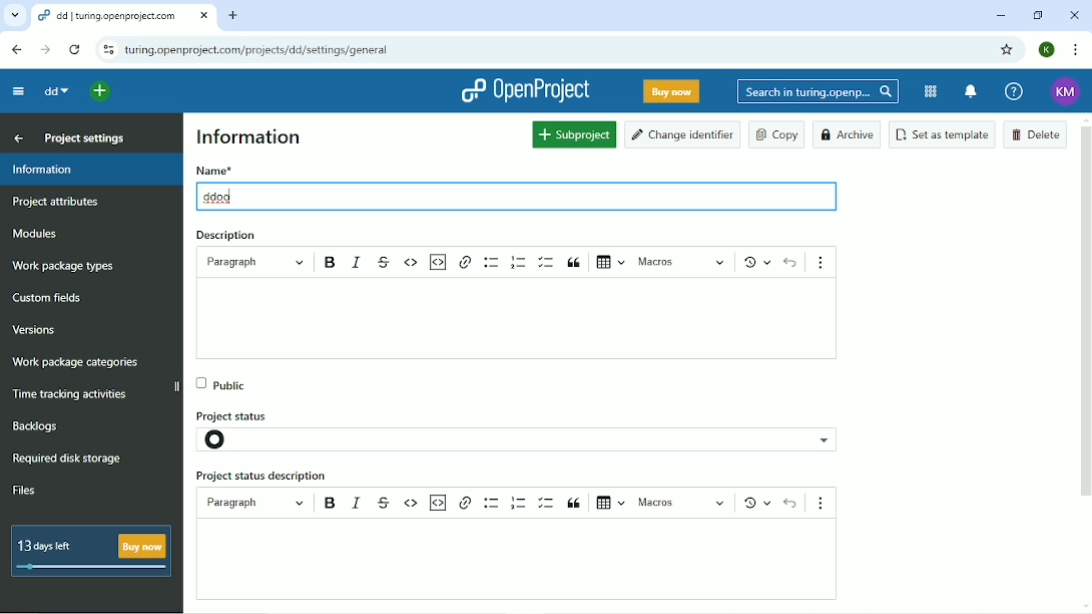 The height and width of the screenshot is (614, 1092). What do you see at coordinates (827, 500) in the screenshot?
I see `show more items` at bounding box center [827, 500].